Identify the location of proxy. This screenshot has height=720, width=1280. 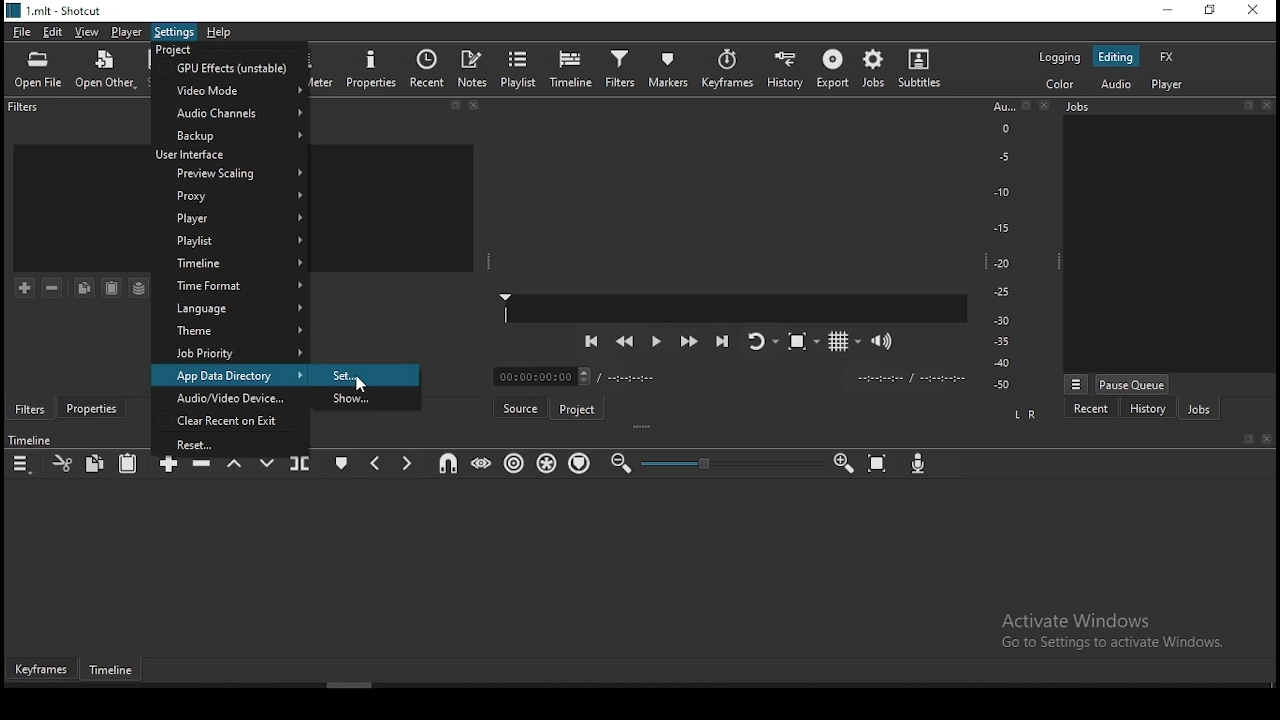
(228, 176).